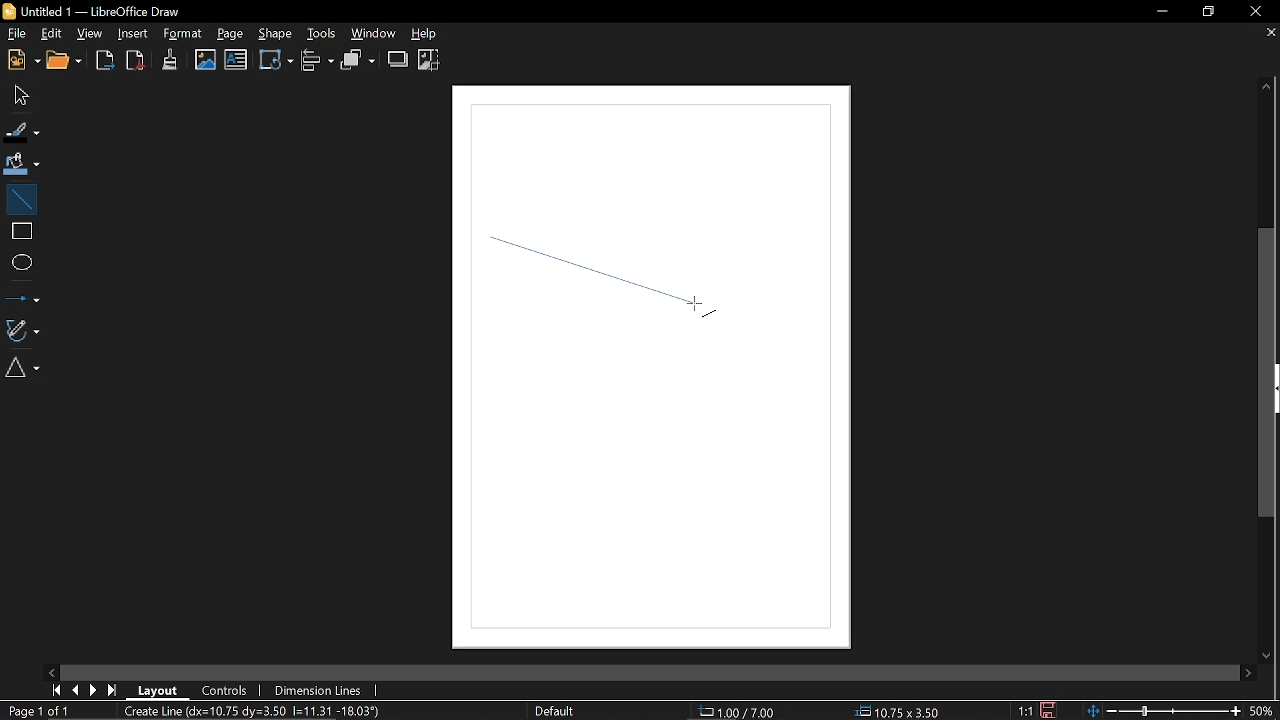  I want to click on Format, so click(182, 34).